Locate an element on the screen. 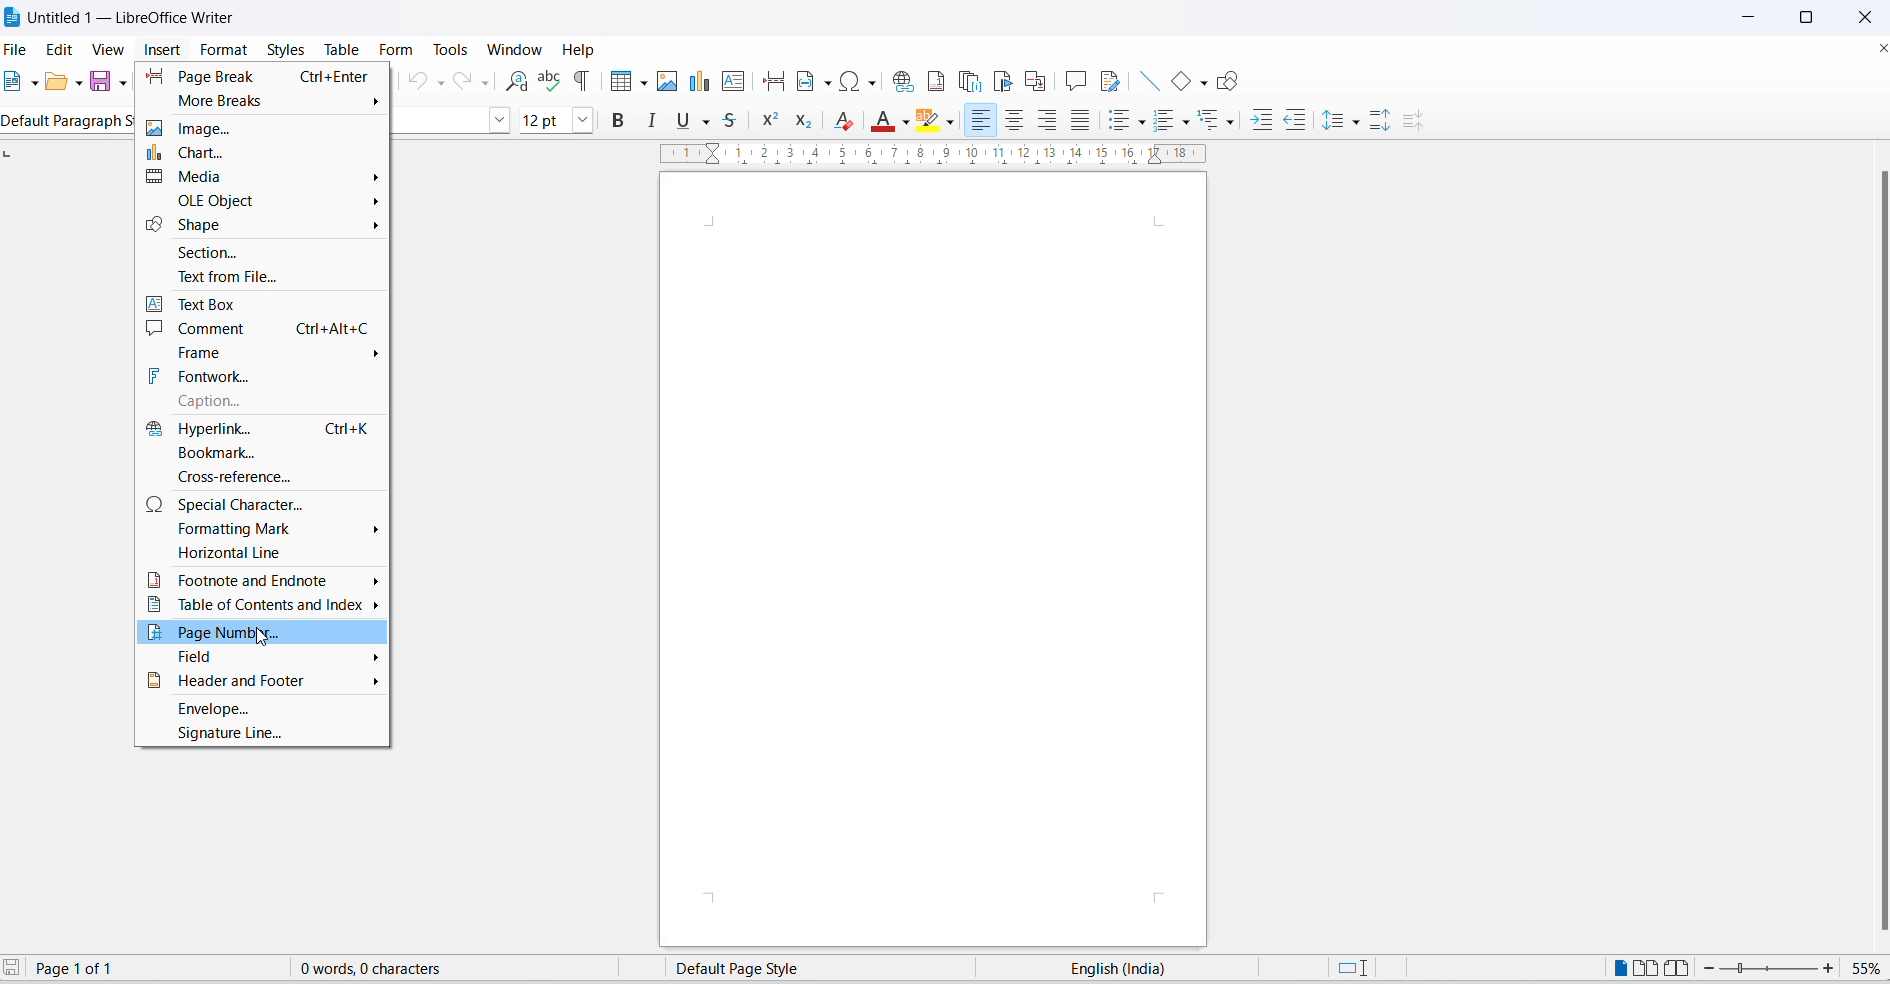 This screenshot has width=1890, height=984. clear direct formatting is located at coordinates (848, 121).